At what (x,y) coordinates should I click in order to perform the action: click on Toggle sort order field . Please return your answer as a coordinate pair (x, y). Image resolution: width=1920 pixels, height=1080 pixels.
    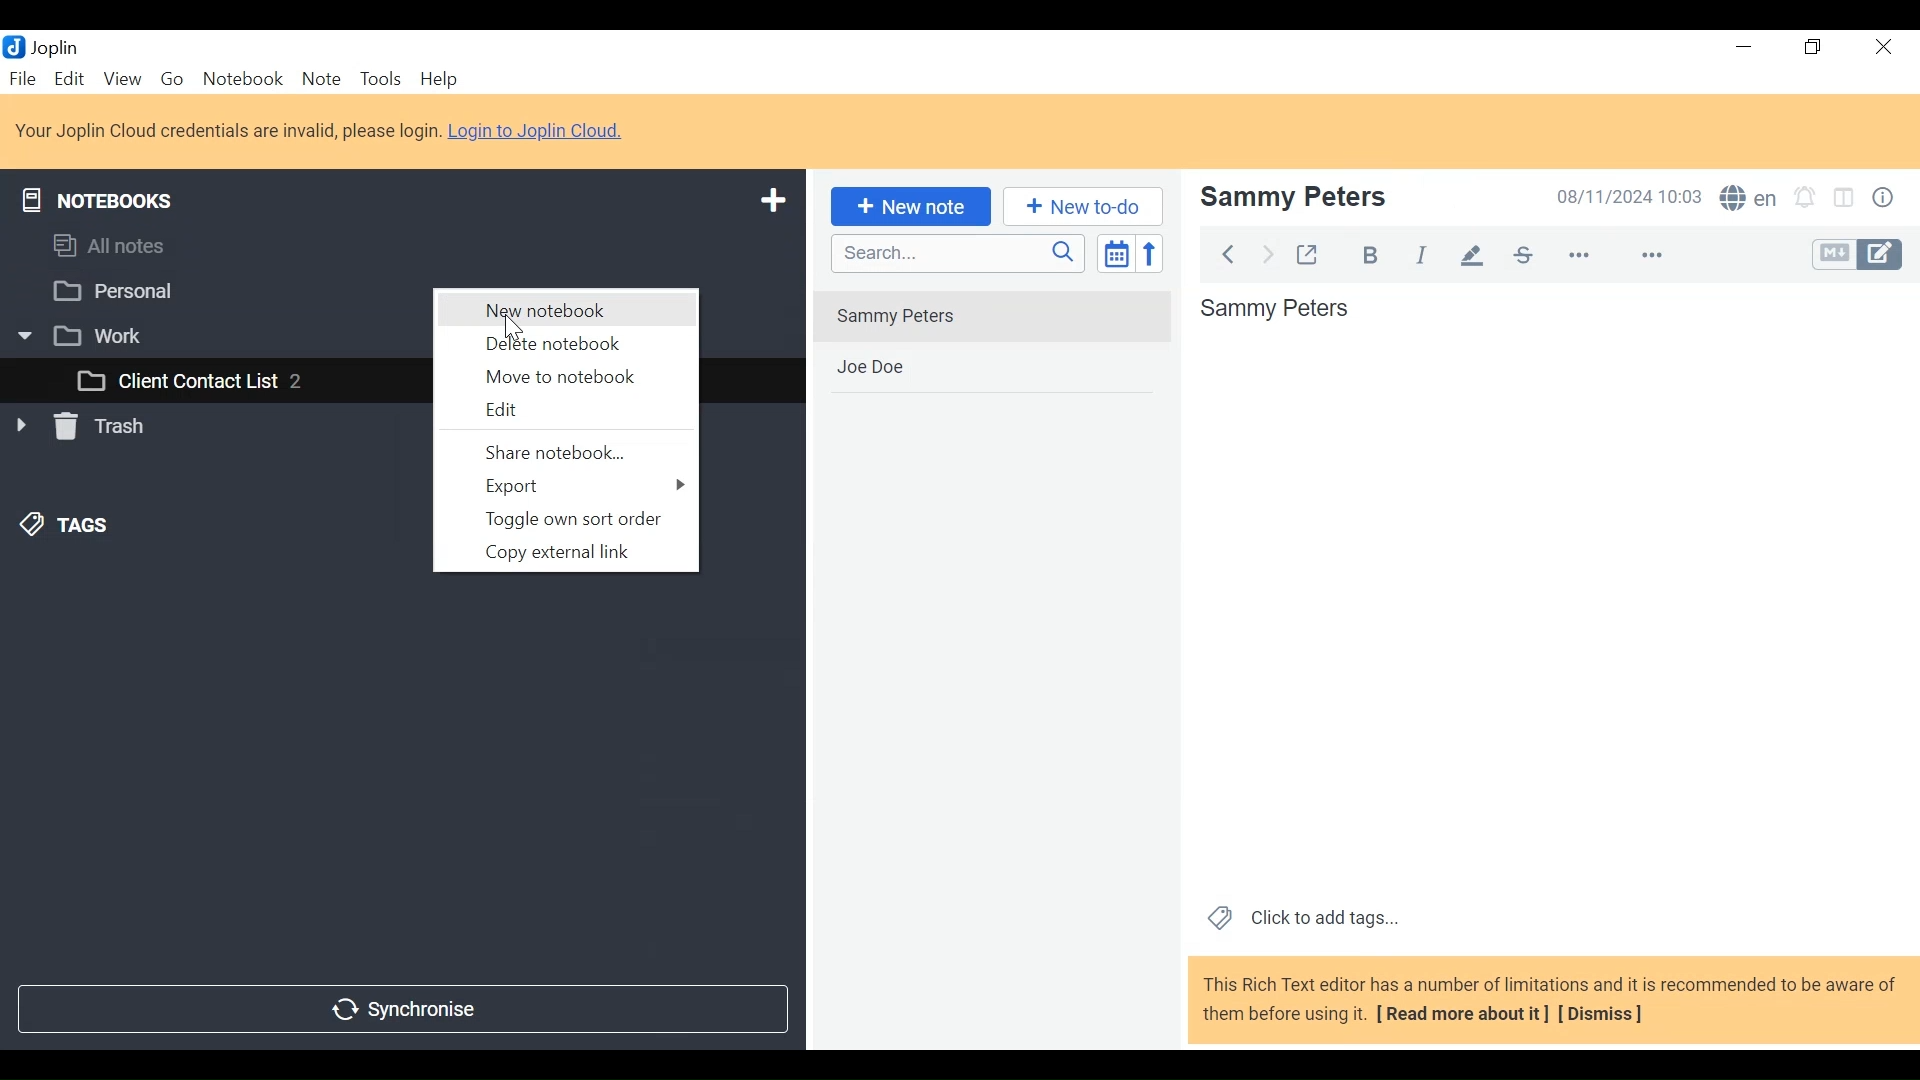
    Looking at the image, I should click on (1118, 255).